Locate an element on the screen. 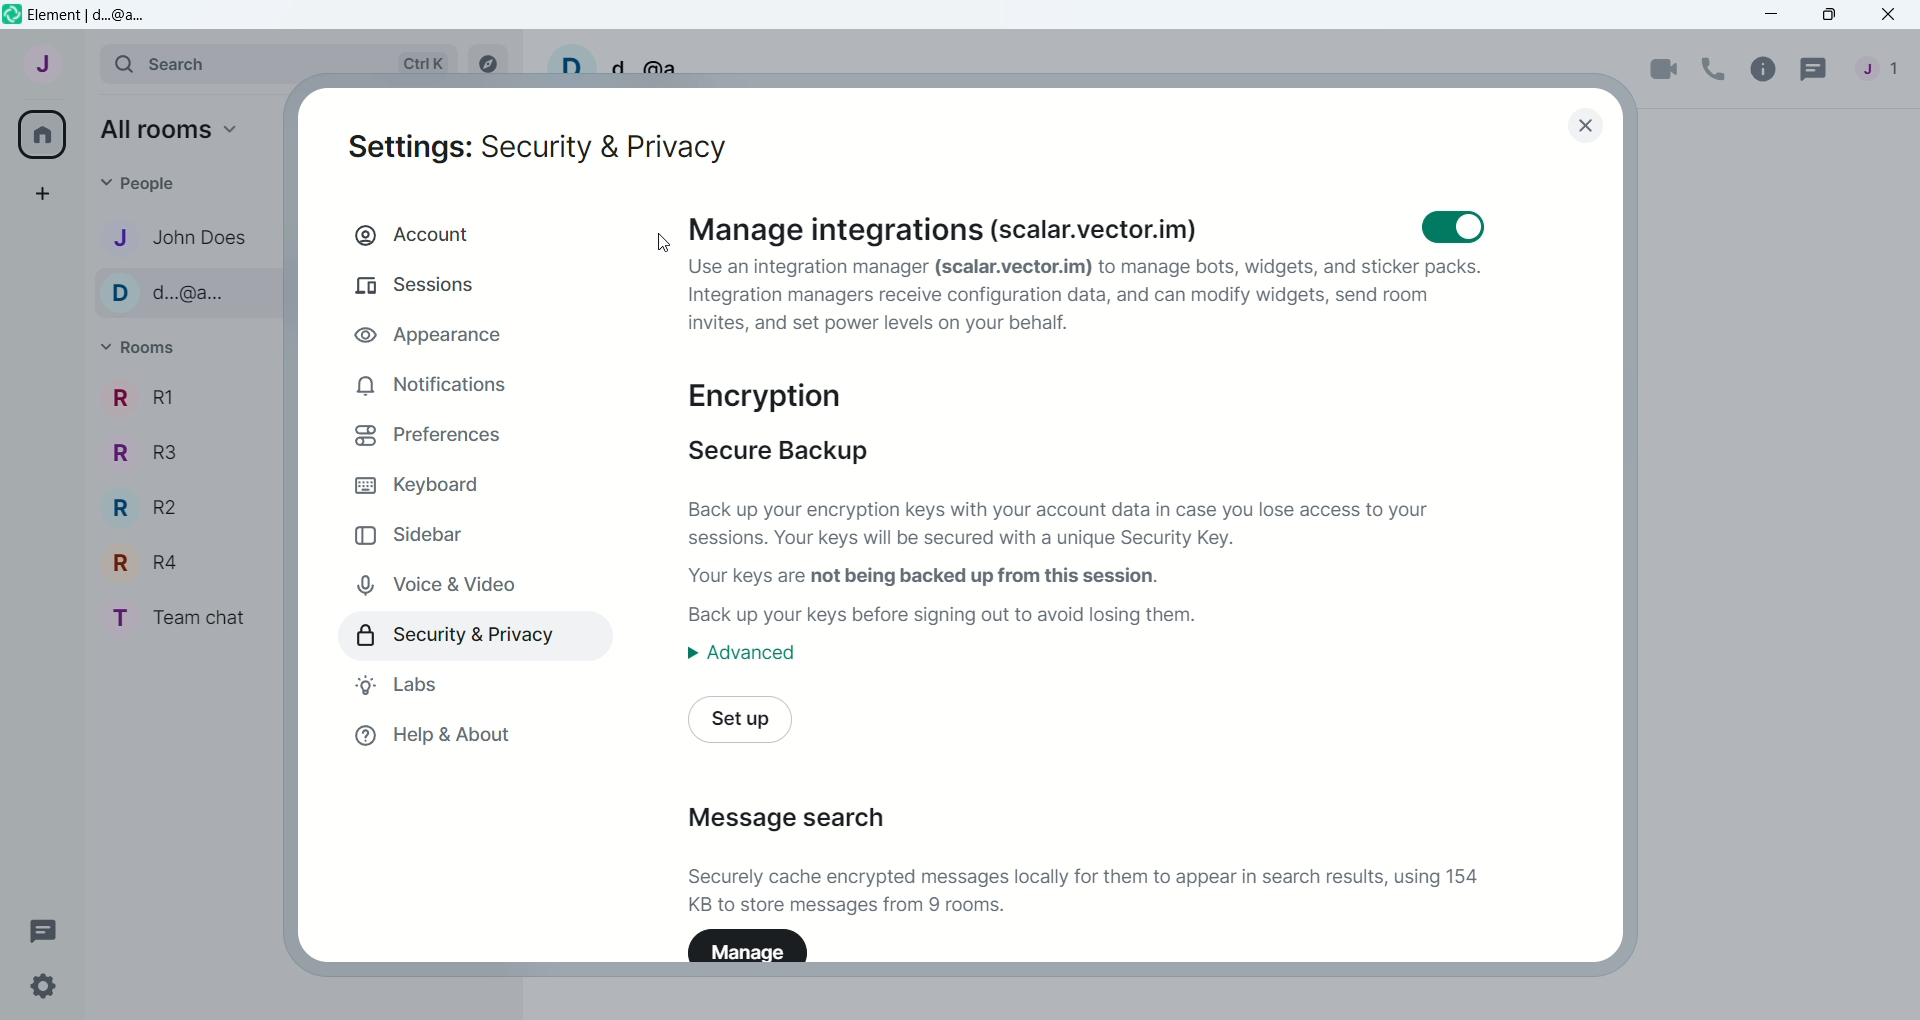  Back up your encryption keys with your account data in case you lose access to your sessions. Your keys will be secured with a unique Security Key. Your keys are not being backed up from this session. Back up your keys before signing out to avoid losing them. is located at coordinates (1068, 561).